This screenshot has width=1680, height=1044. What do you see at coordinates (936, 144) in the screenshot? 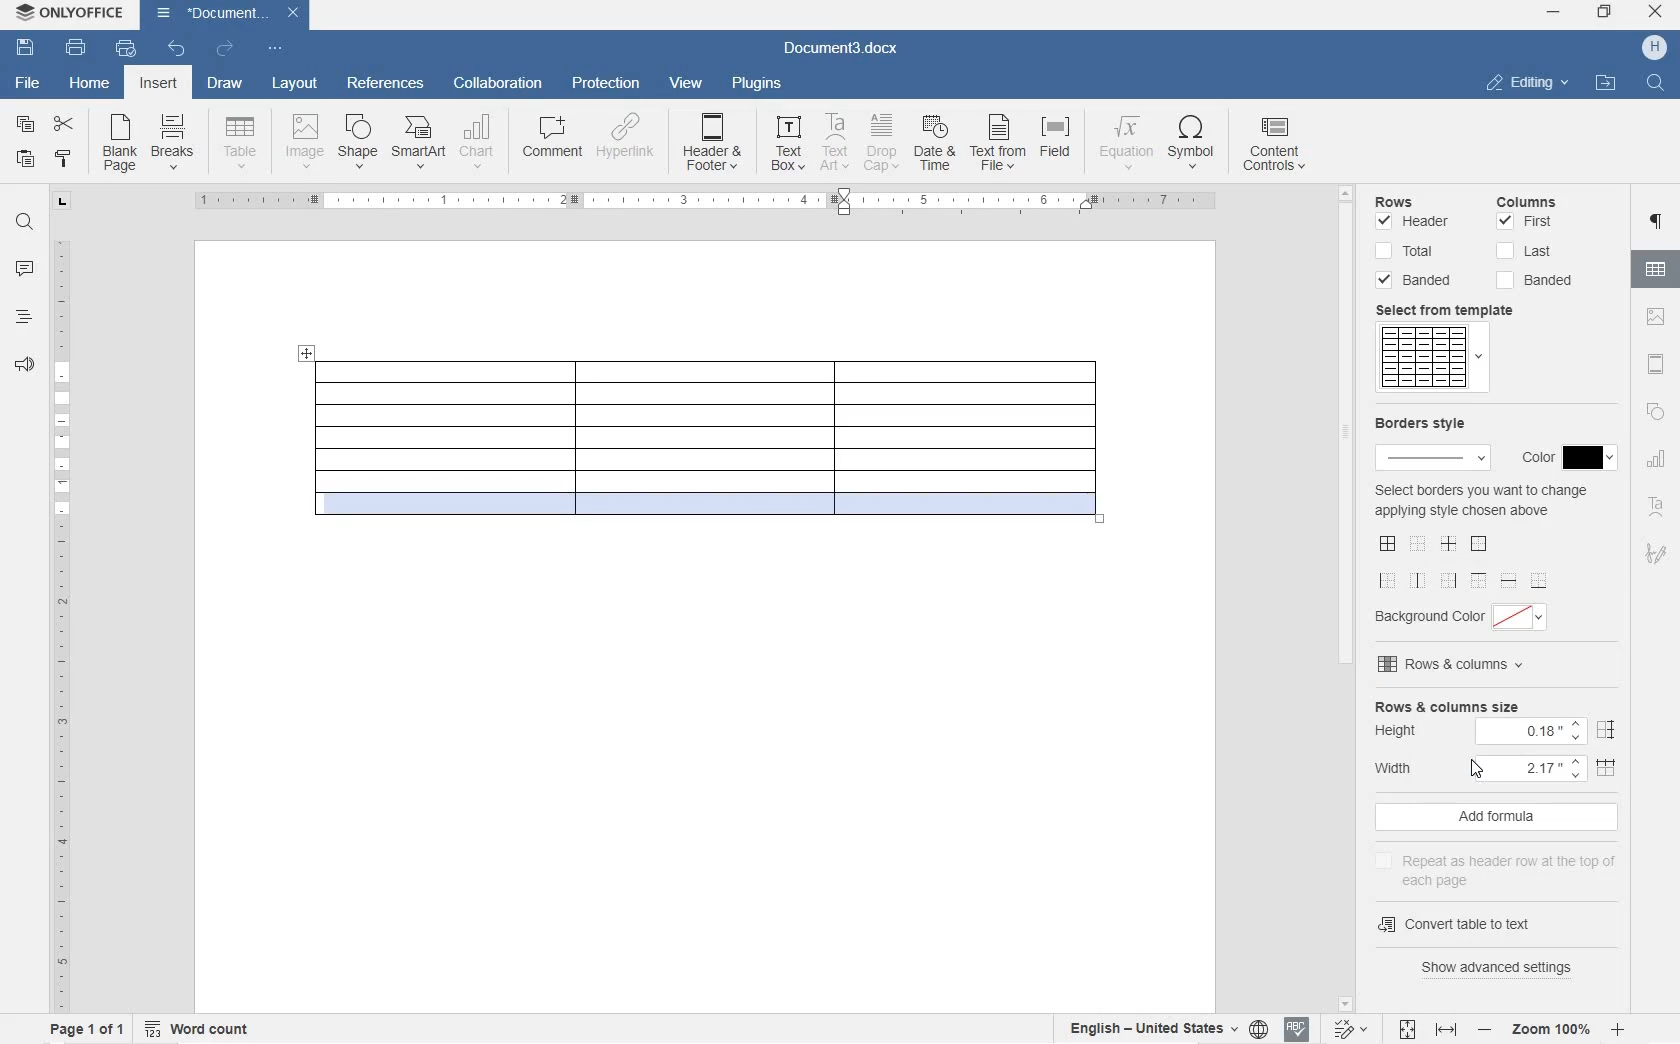
I see `DATE & TIME` at bounding box center [936, 144].